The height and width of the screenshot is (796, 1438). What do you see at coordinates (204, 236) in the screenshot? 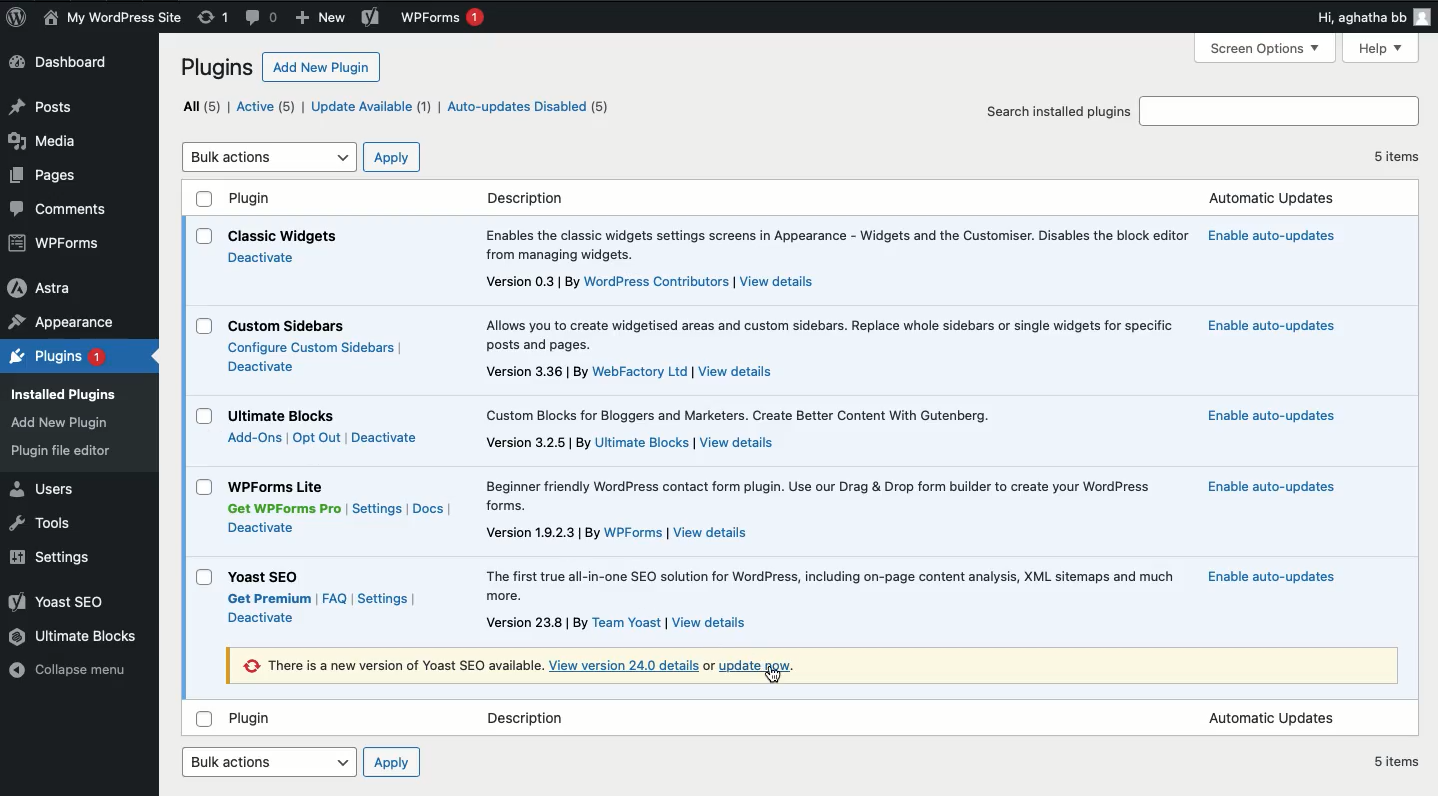
I see `Checkbox` at bounding box center [204, 236].